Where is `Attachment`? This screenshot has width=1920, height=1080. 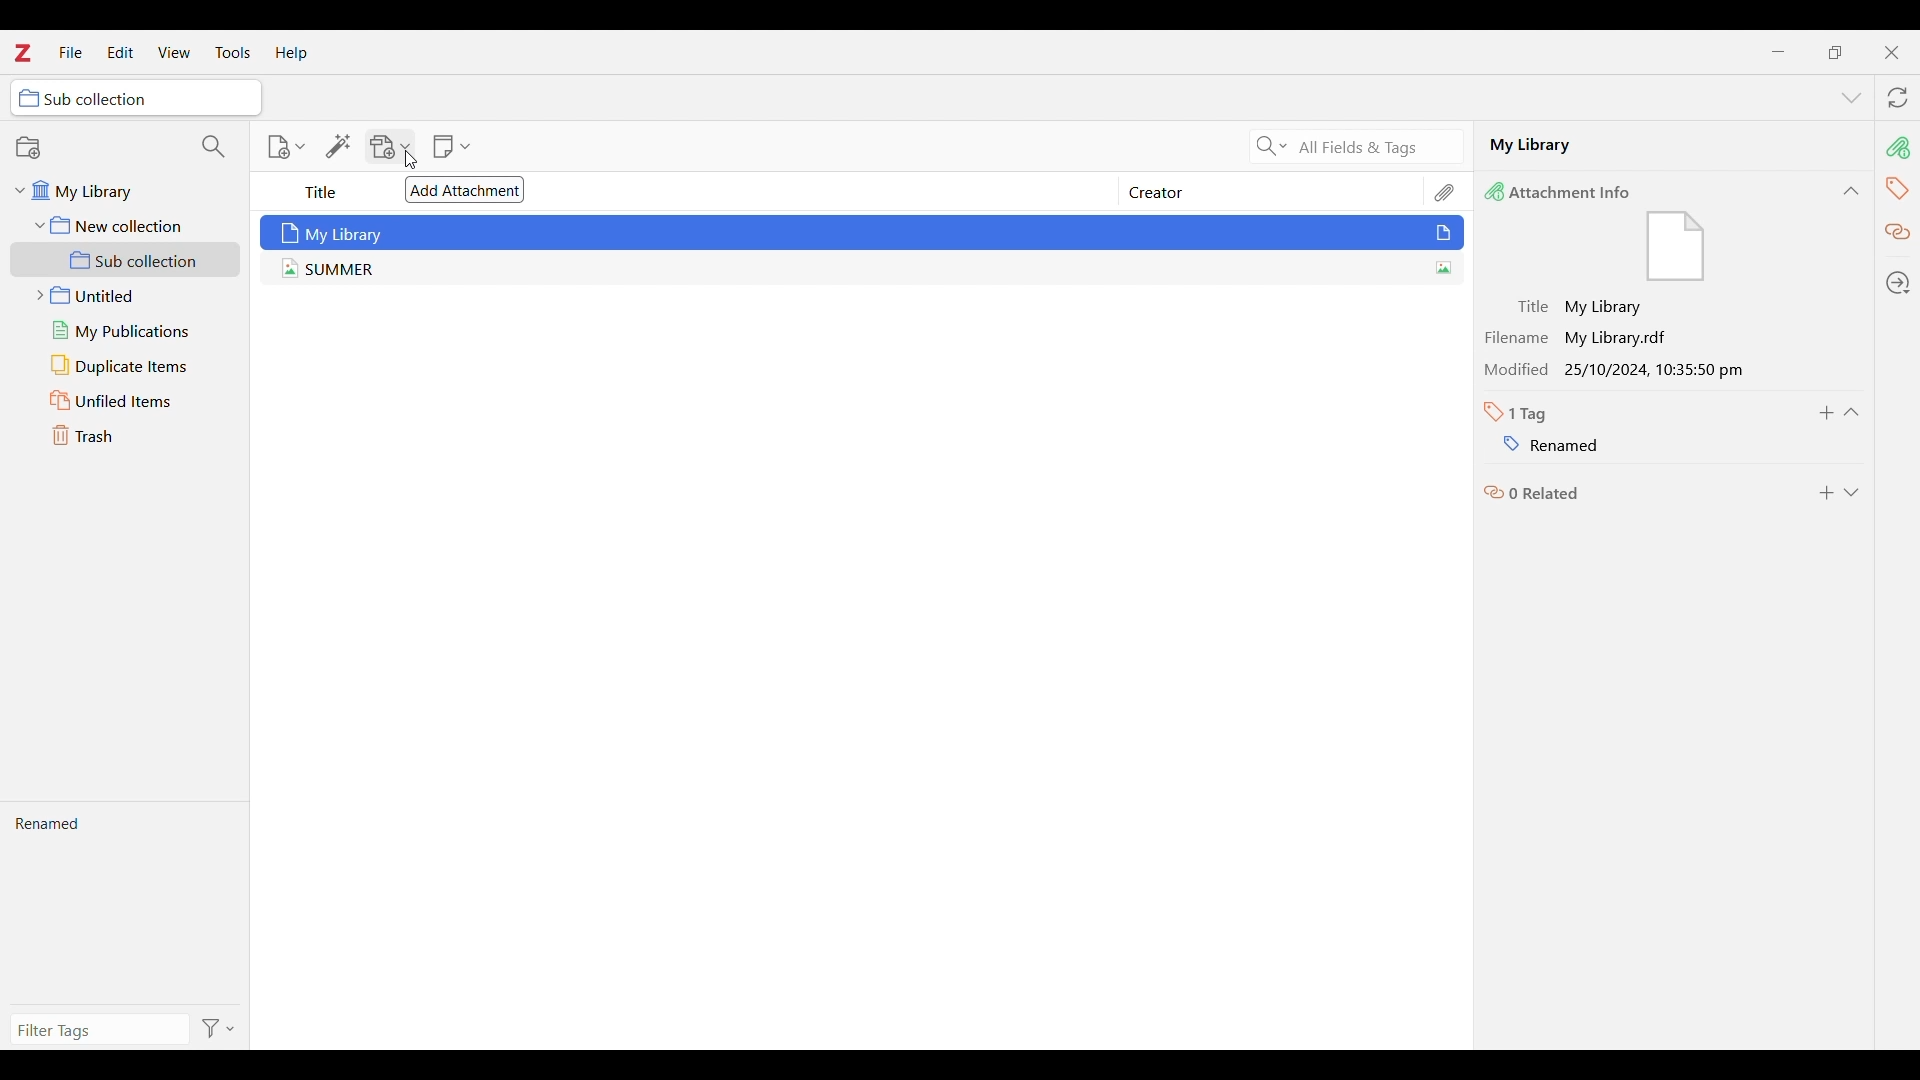 Attachment is located at coordinates (1447, 191).